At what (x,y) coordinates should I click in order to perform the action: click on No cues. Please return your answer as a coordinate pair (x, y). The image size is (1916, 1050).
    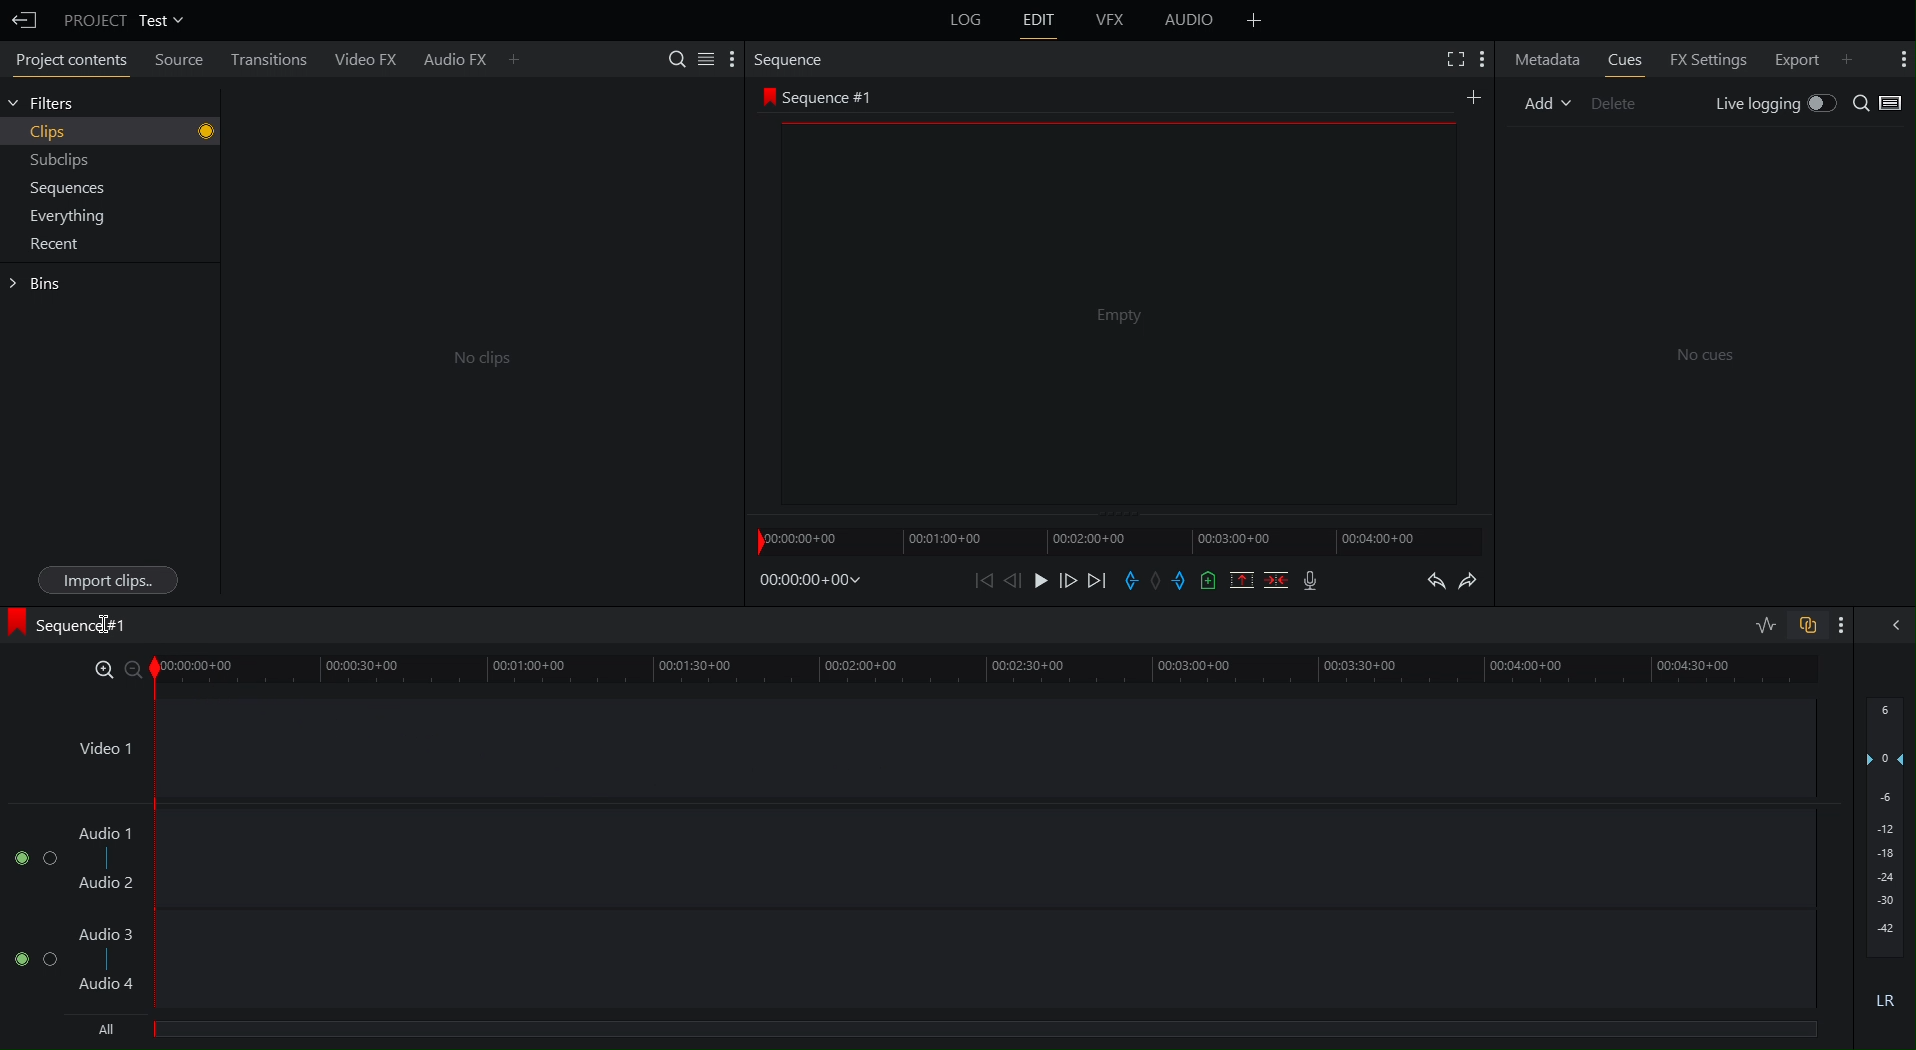
    Looking at the image, I should click on (1706, 357).